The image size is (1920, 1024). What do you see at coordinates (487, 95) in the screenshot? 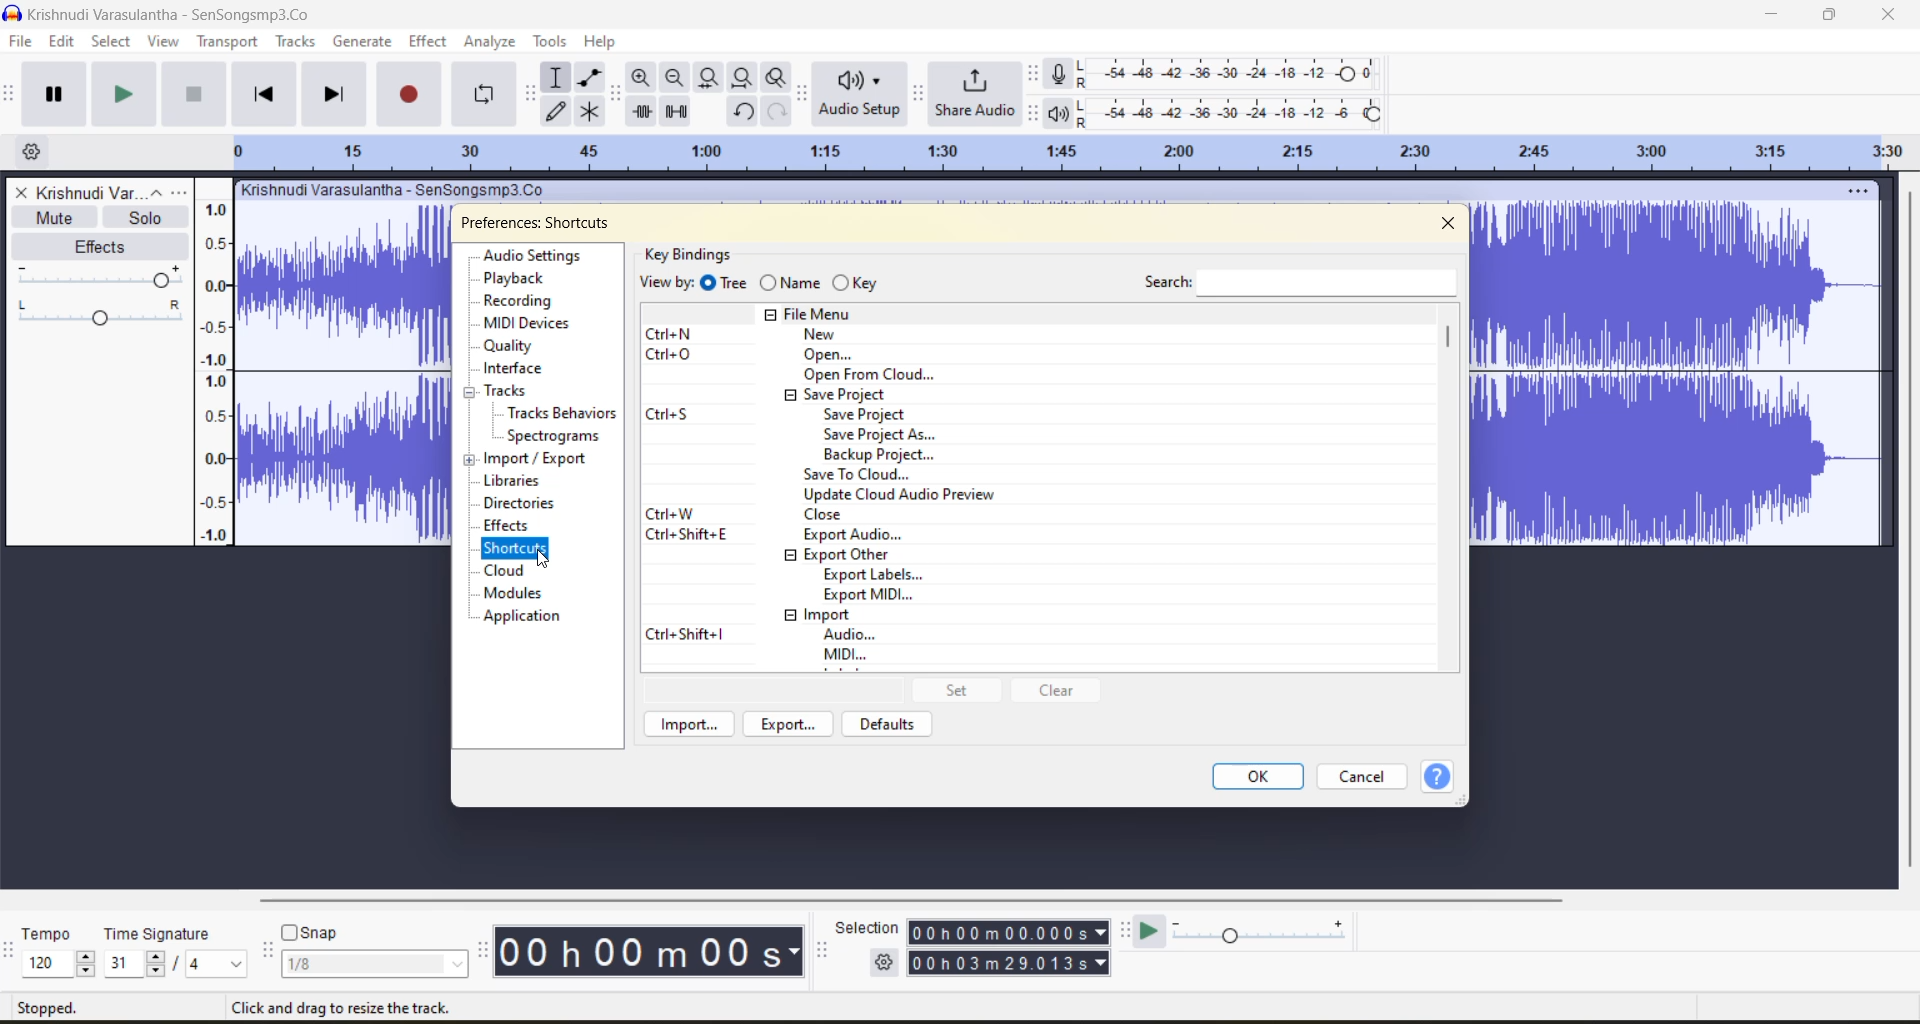
I see `enable looping` at bounding box center [487, 95].